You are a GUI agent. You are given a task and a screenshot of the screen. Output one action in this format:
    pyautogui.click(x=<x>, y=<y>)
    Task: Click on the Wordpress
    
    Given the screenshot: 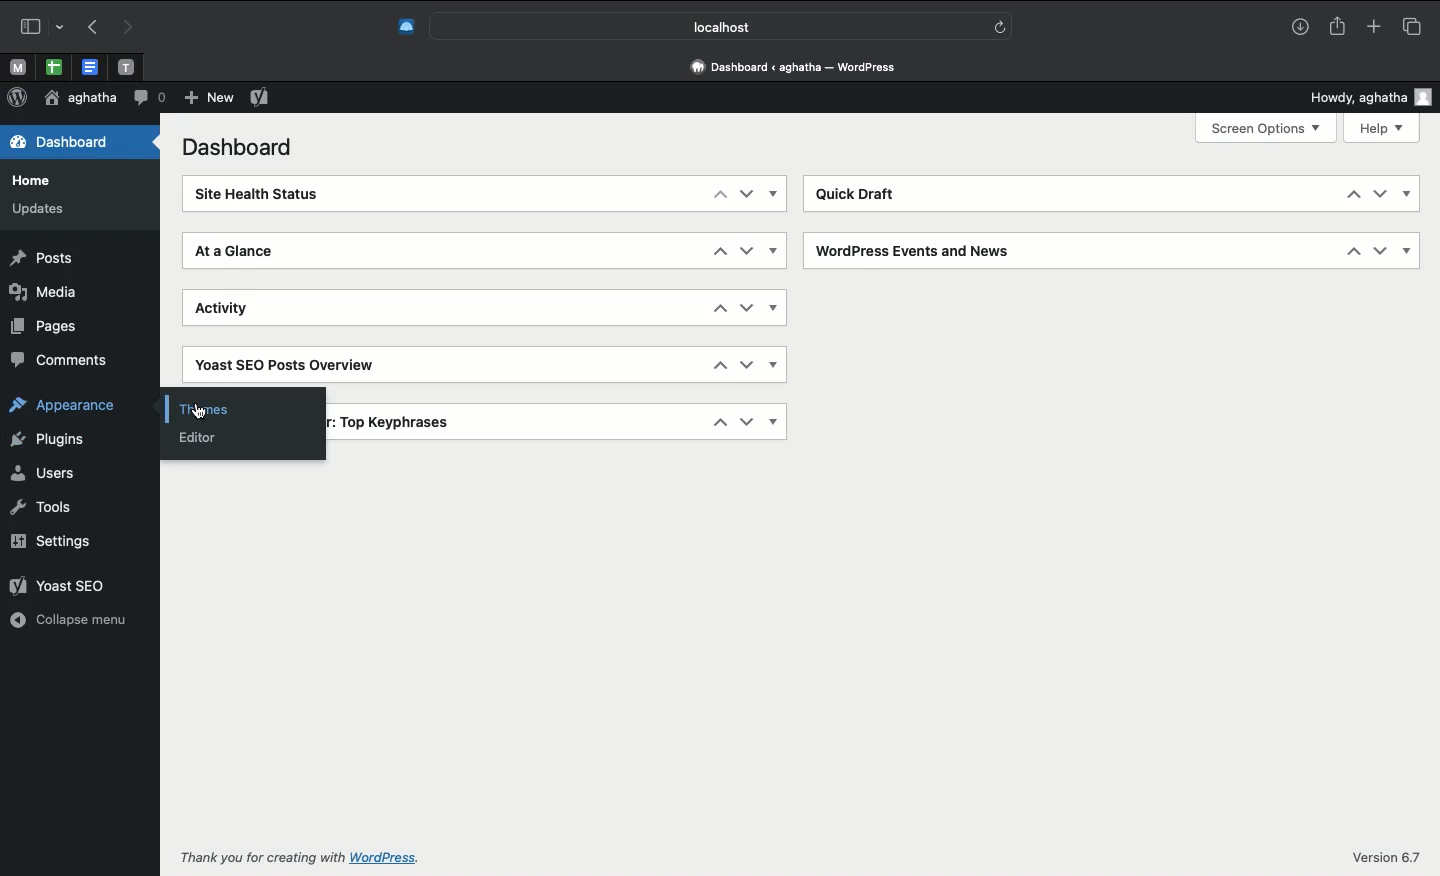 What is the action you would take?
    pyautogui.click(x=17, y=98)
    